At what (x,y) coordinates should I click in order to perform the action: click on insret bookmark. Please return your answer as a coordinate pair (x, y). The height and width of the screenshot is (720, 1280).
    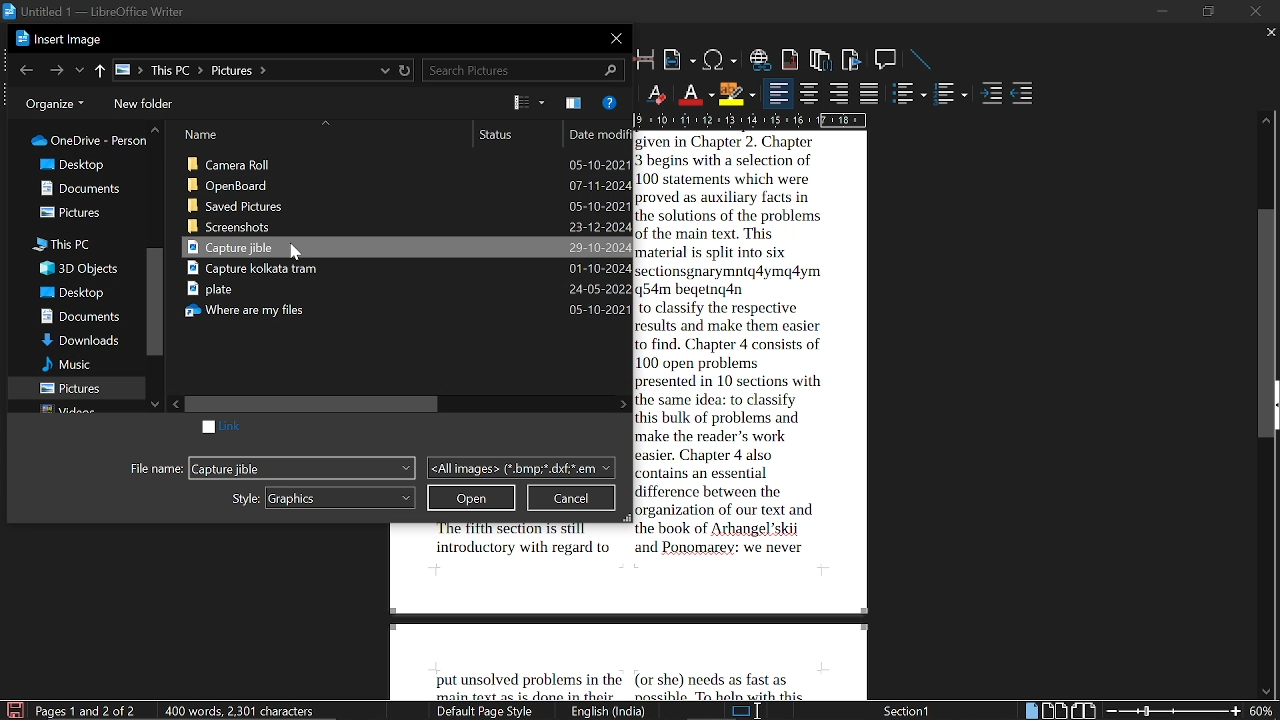
    Looking at the image, I should click on (851, 60).